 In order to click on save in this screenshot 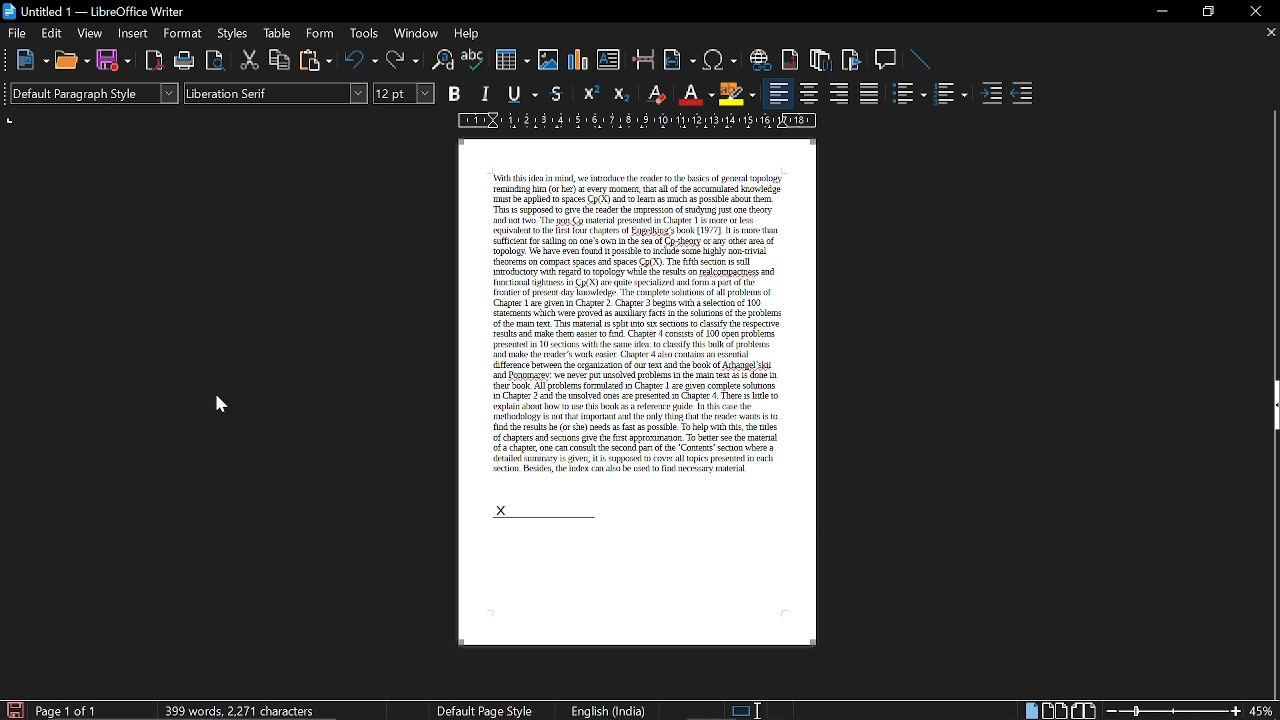, I will do `click(114, 60)`.